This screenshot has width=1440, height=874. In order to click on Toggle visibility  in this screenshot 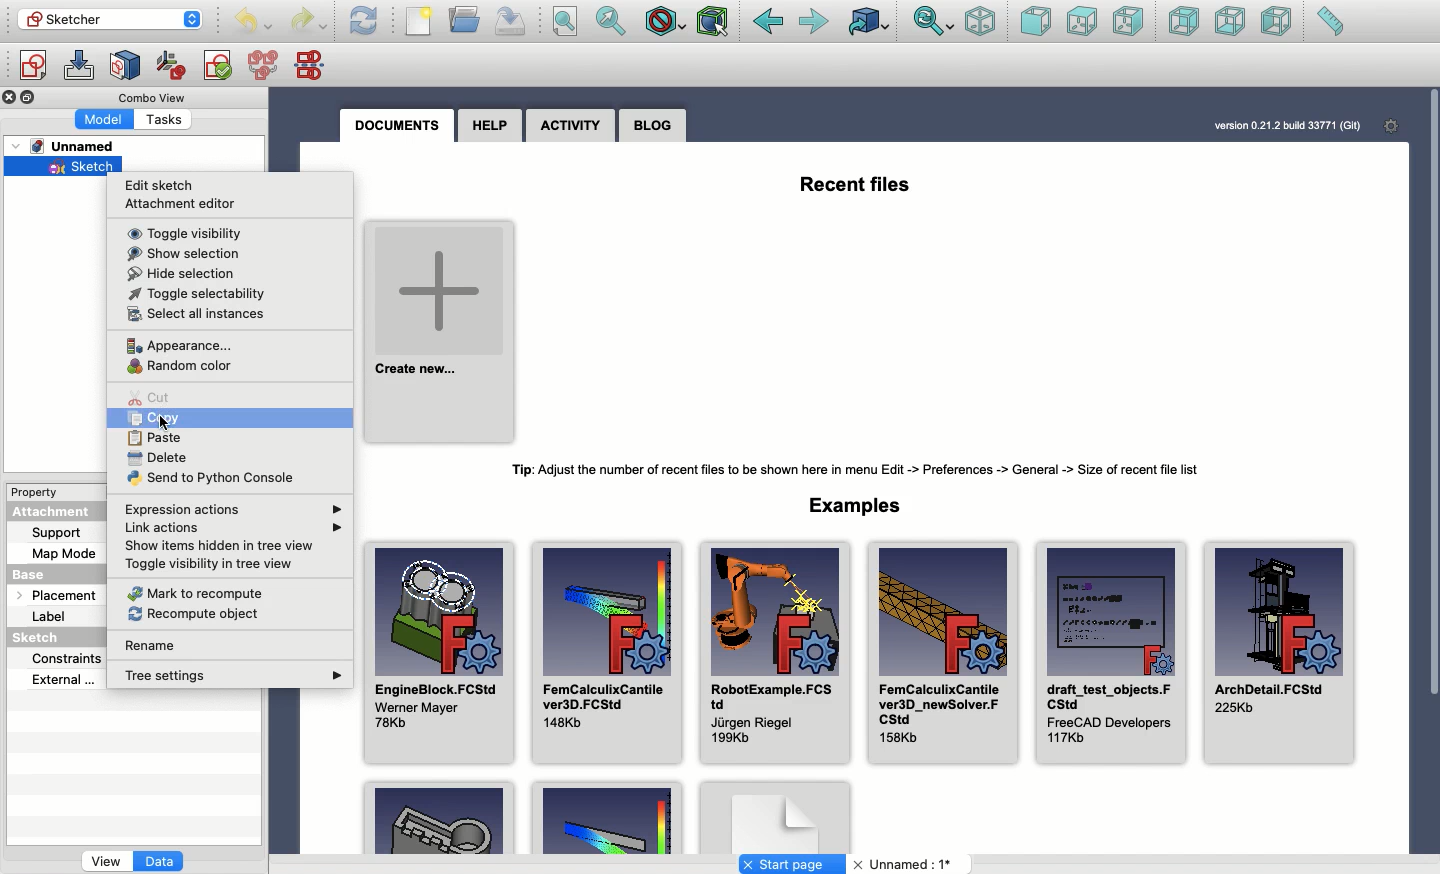, I will do `click(187, 234)`.